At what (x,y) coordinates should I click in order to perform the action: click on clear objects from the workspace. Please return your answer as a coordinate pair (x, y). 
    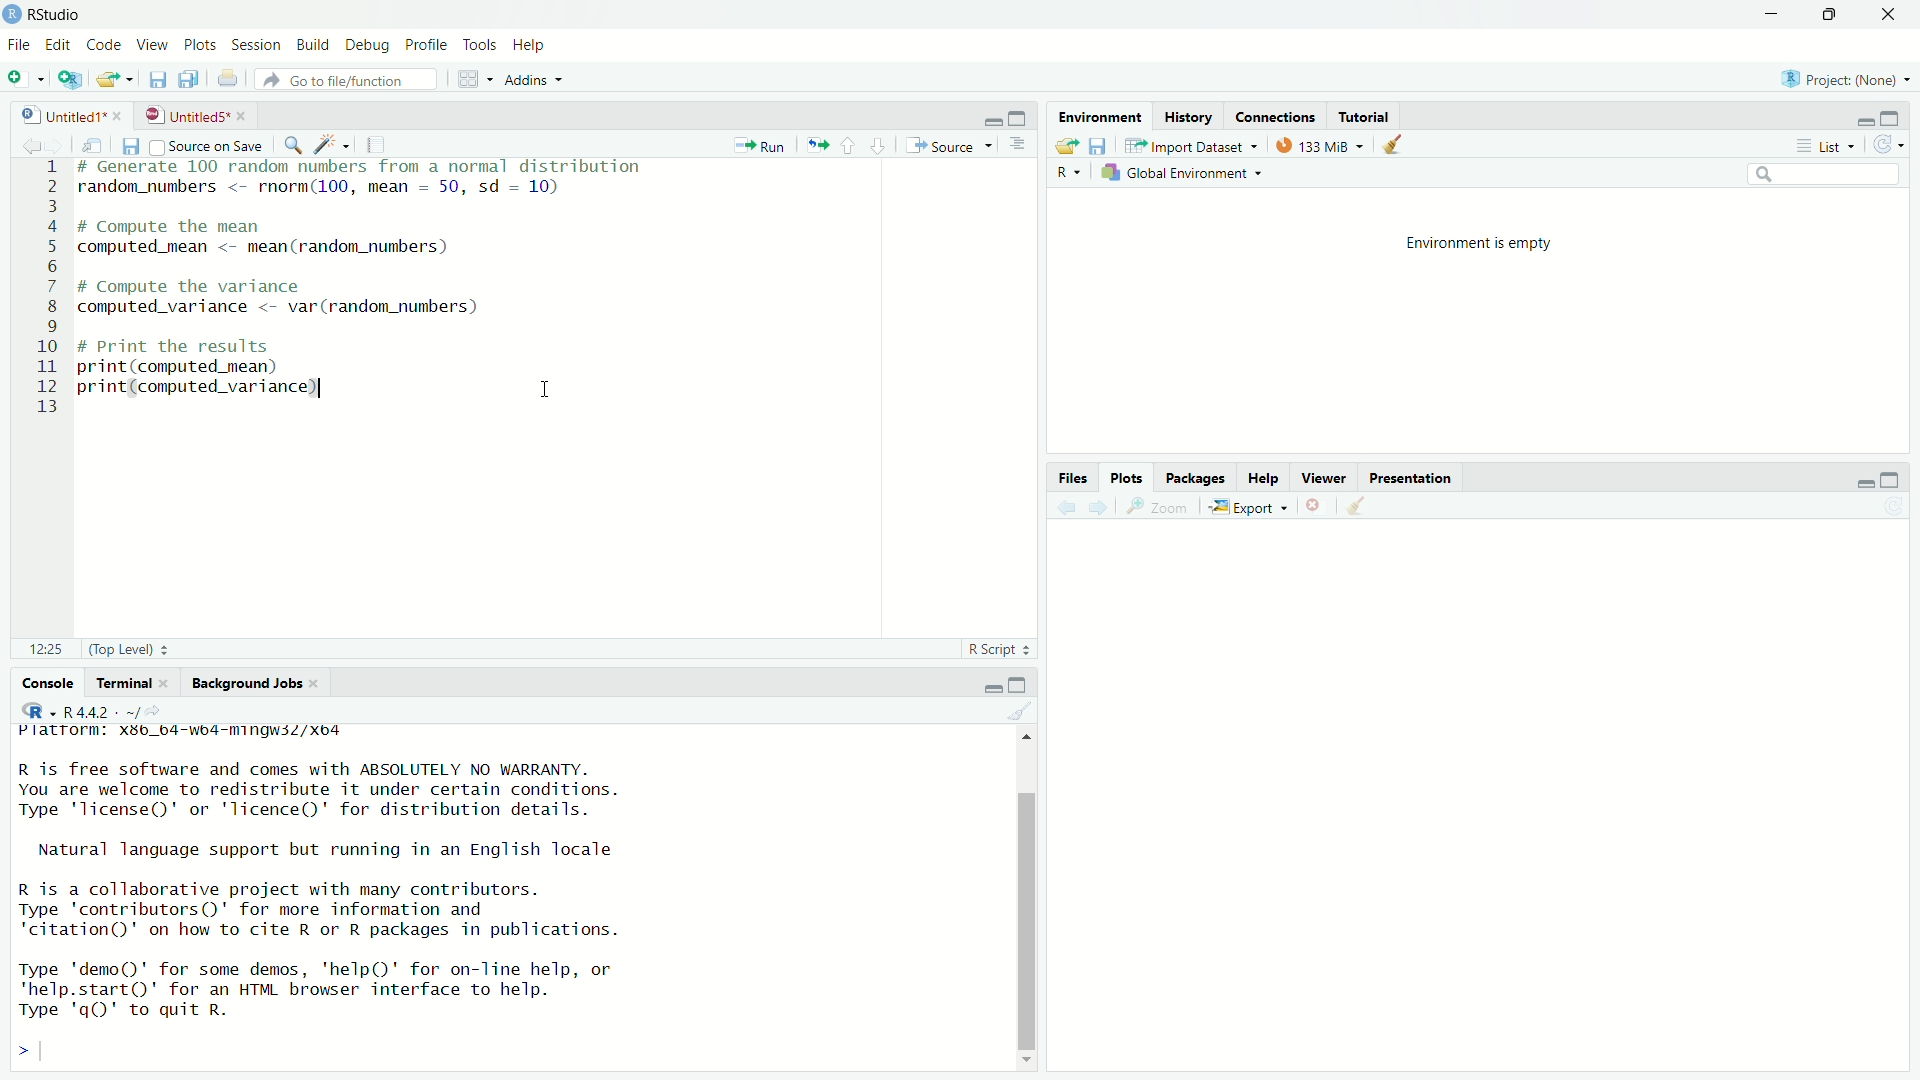
    Looking at the image, I should click on (1400, 147).